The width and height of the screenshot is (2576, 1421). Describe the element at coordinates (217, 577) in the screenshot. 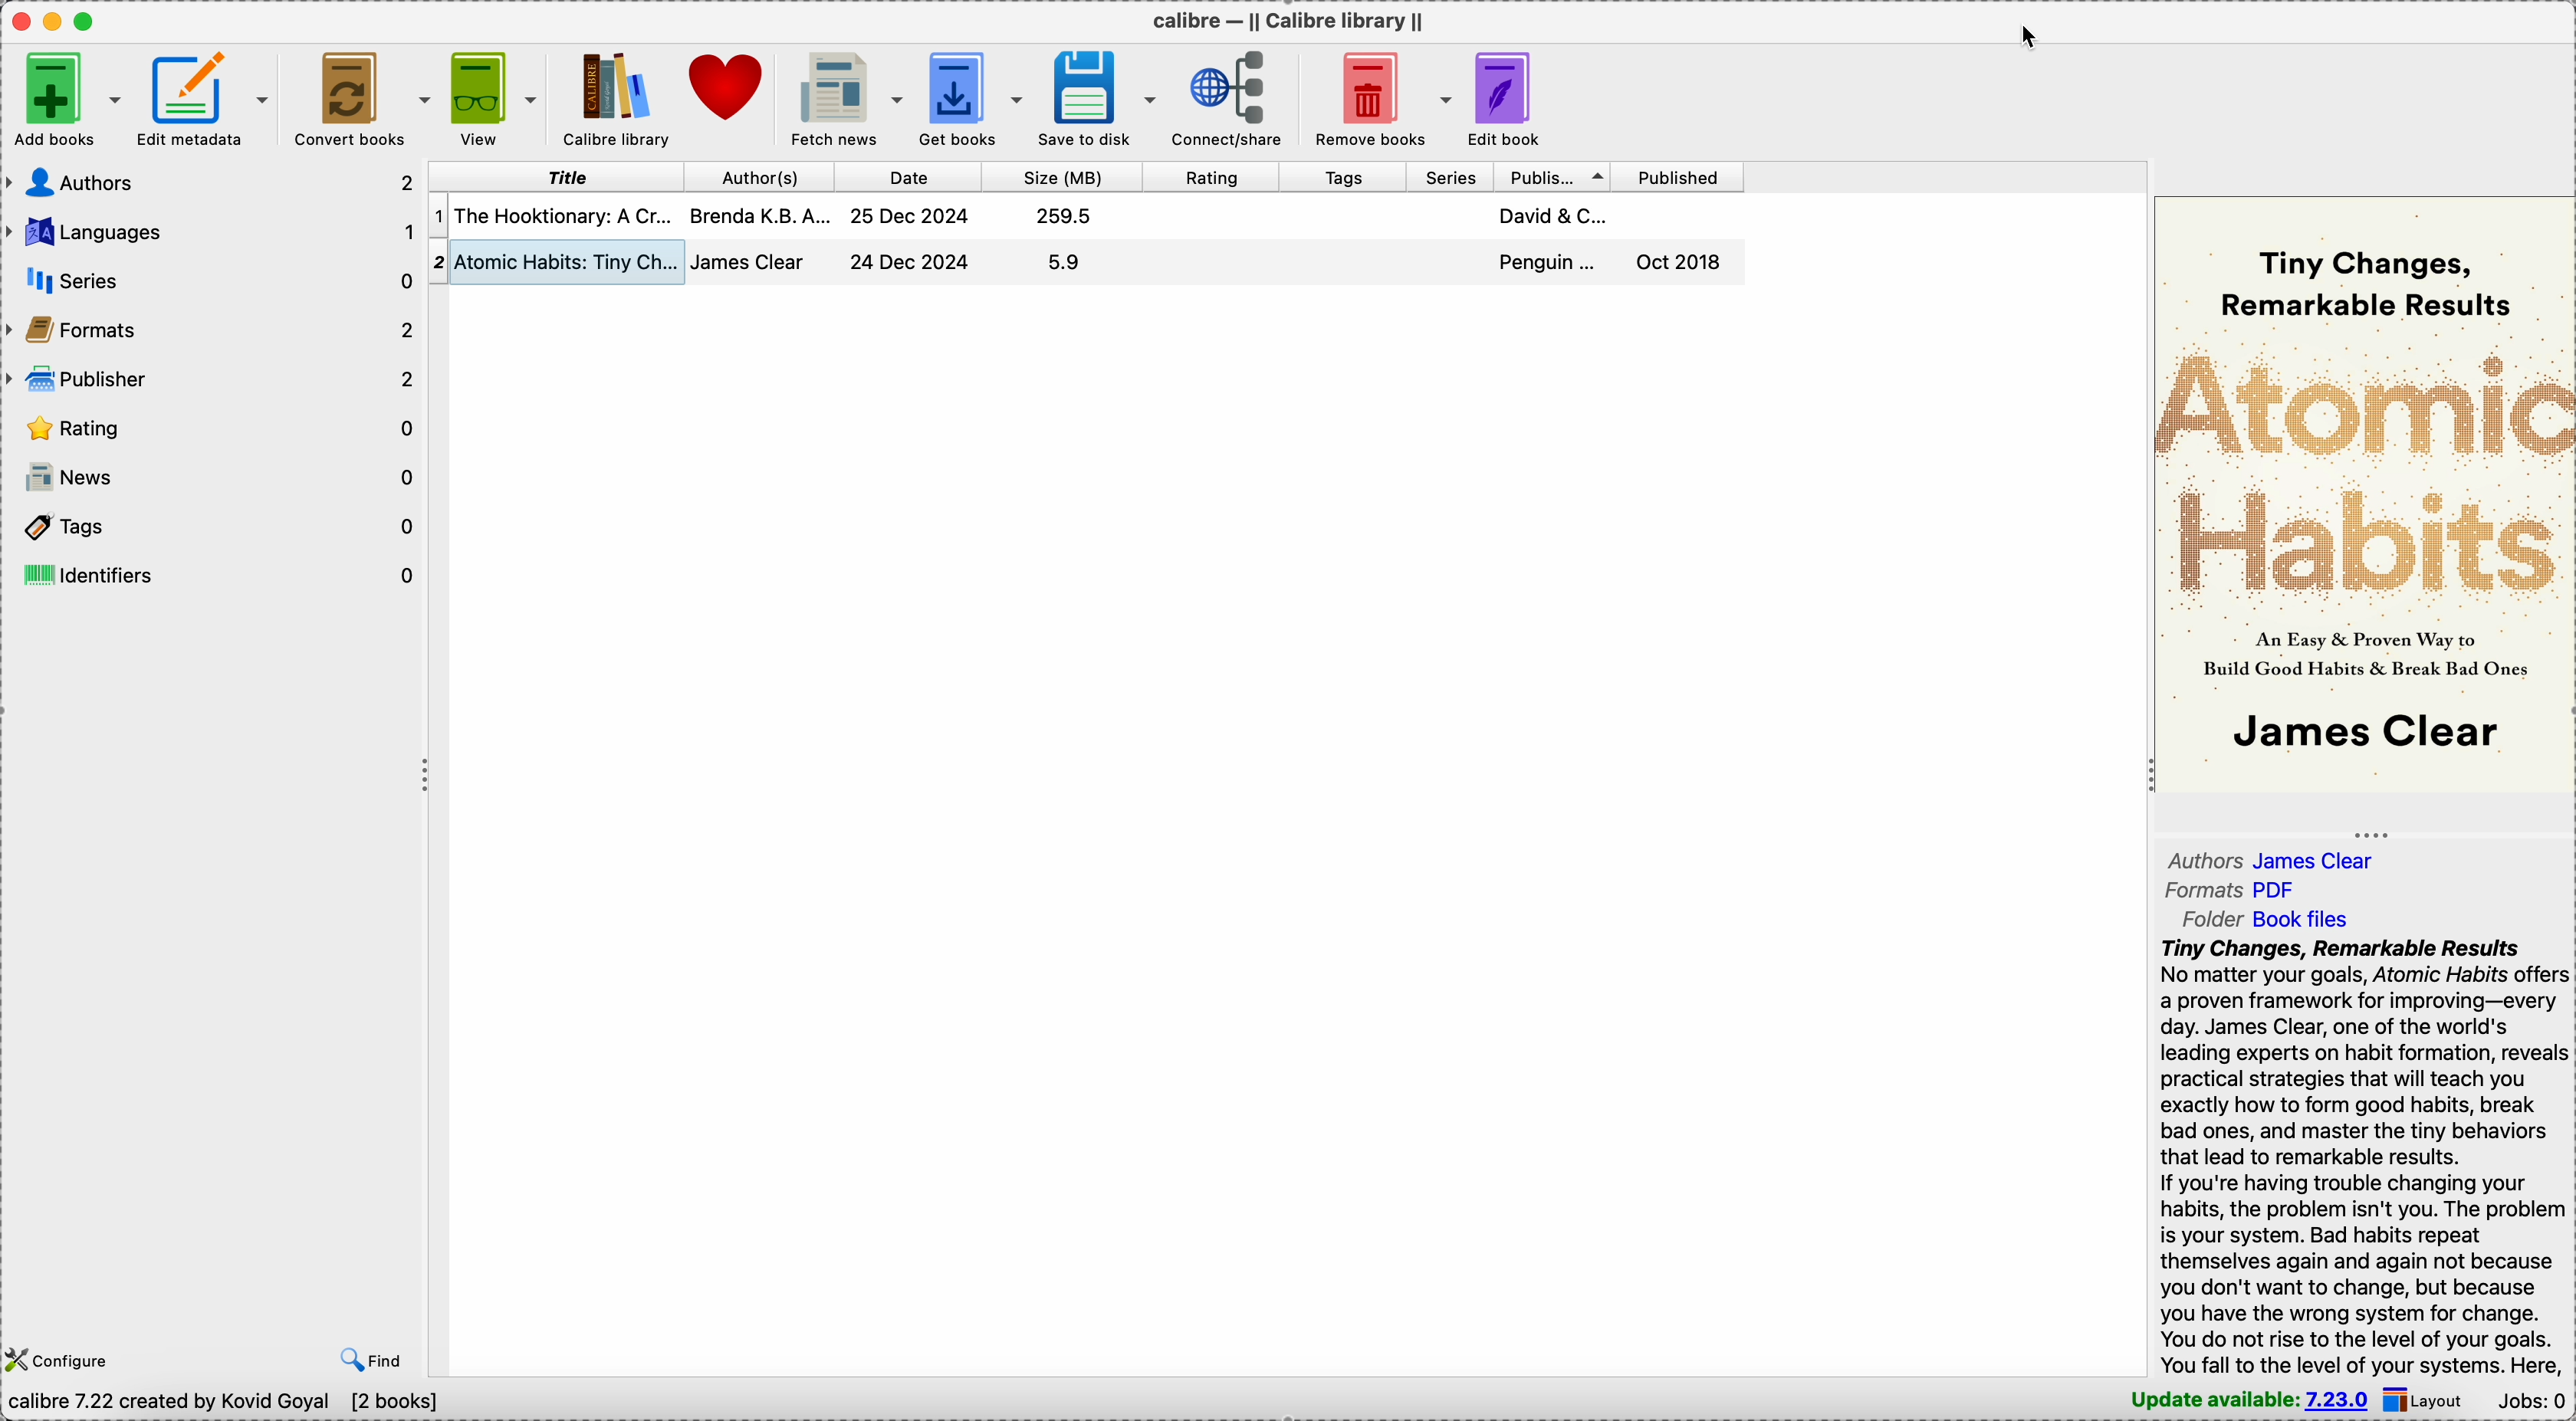

I see `identifiers` at that location.